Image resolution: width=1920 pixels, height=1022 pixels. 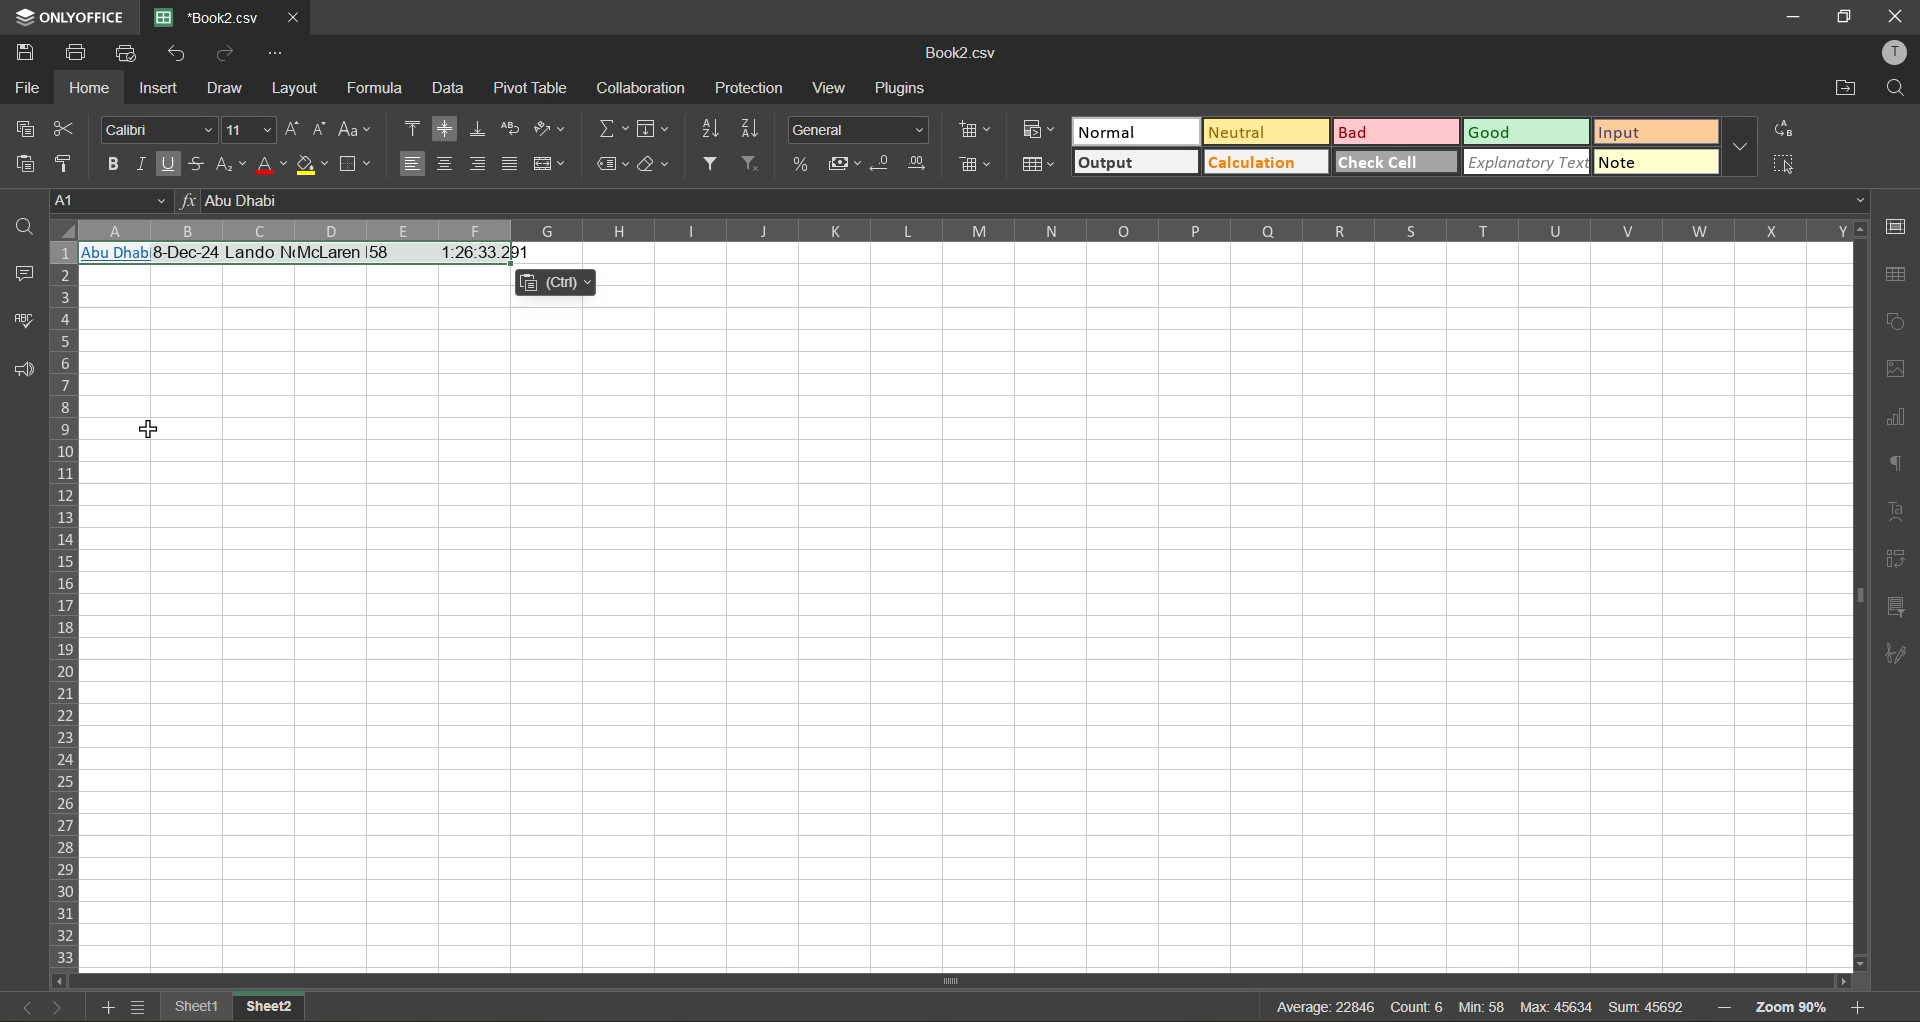 What do you see at coordinates (1900, 653) in the screenshot?
I see `signature` at bounding box center [1900, 653].